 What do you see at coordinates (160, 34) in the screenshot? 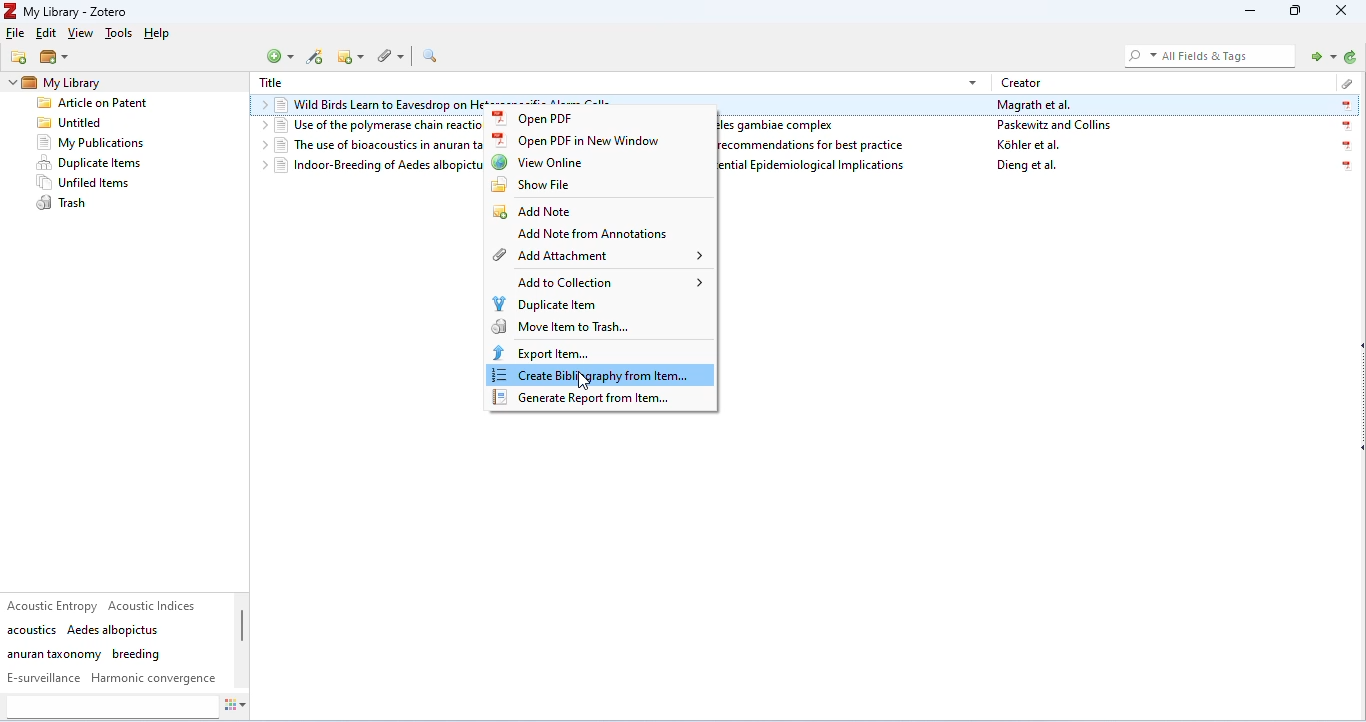
I see `help` at bounding box center [160, 34].